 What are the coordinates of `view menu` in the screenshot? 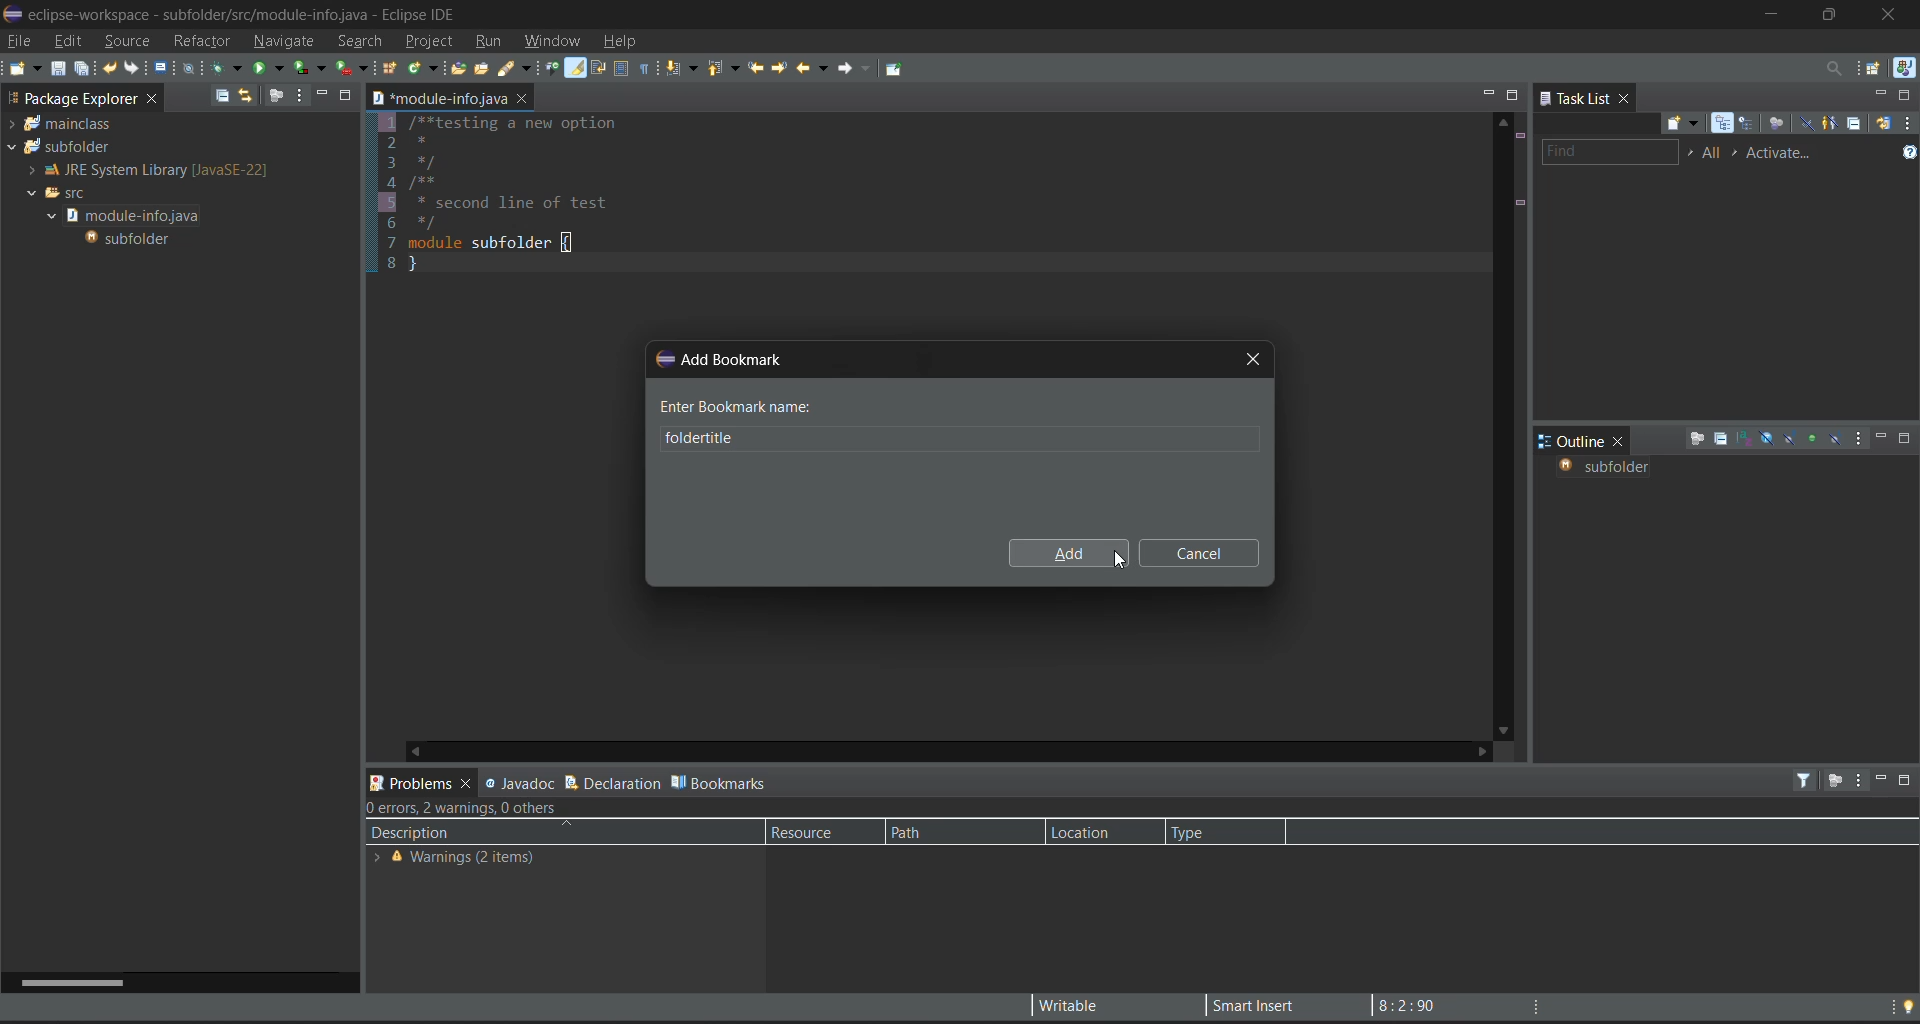 It's located at (298, 94).